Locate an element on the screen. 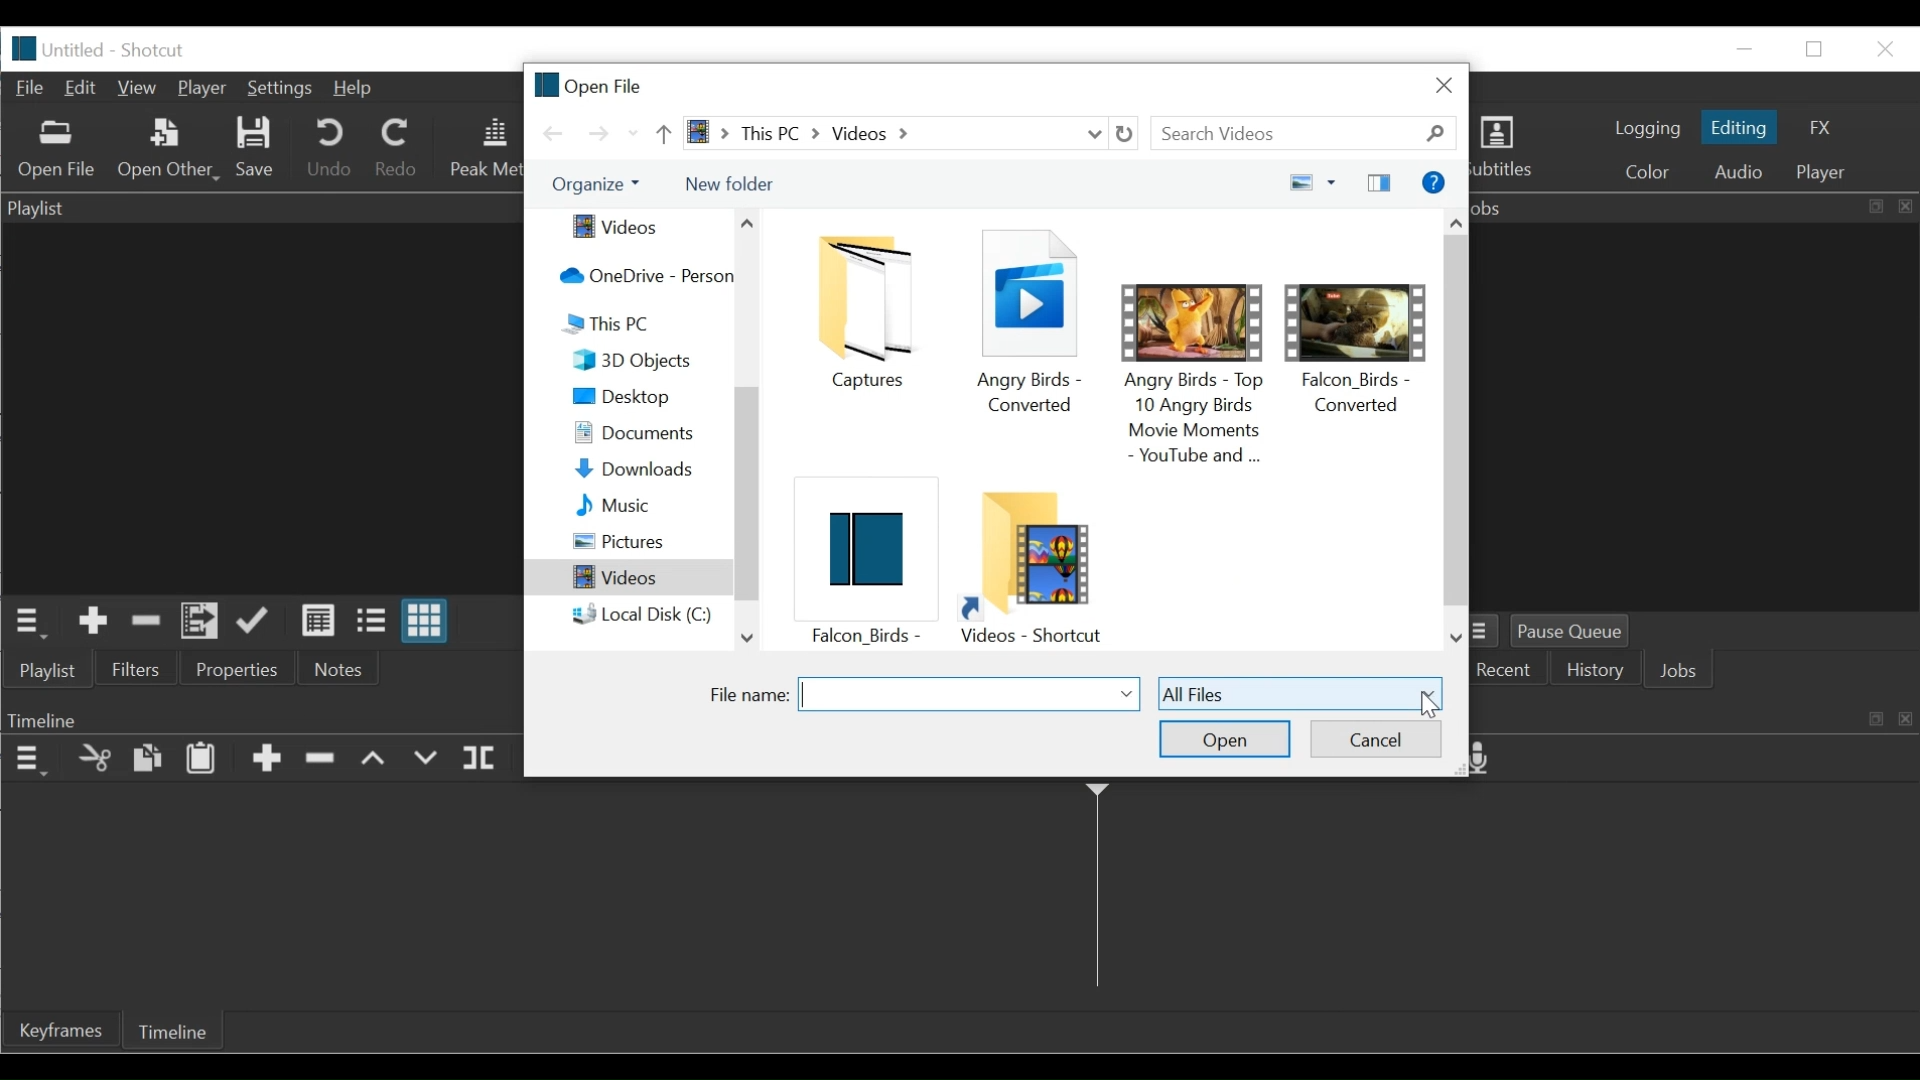  Timeline Panel is located at coordinates (28, 760).